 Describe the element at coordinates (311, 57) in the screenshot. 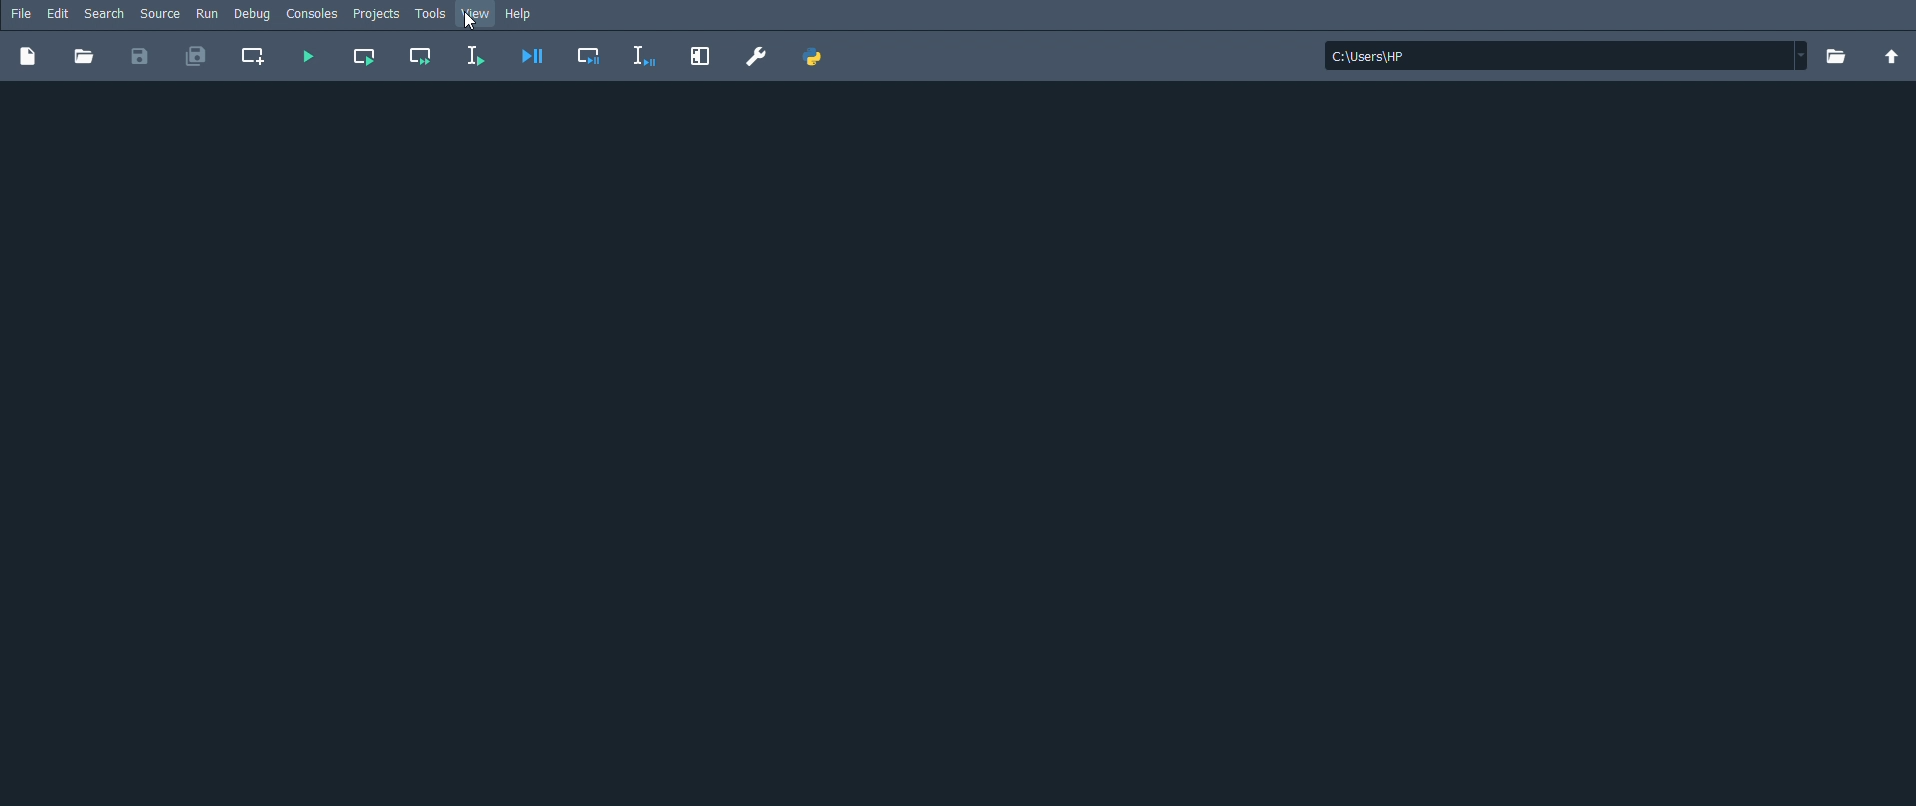

I see `Run file` at that location.